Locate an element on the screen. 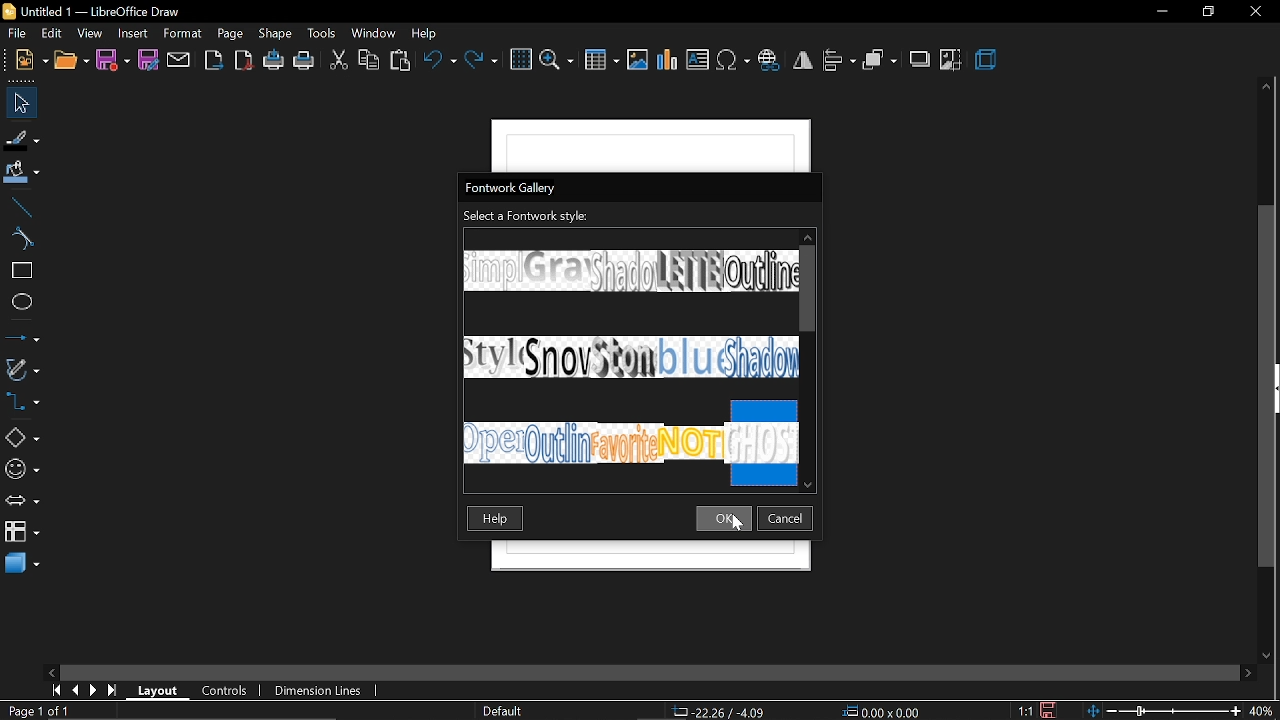 The height and width of the screenshot is (720, 1280). previous page is located at coordinates (71, 691).